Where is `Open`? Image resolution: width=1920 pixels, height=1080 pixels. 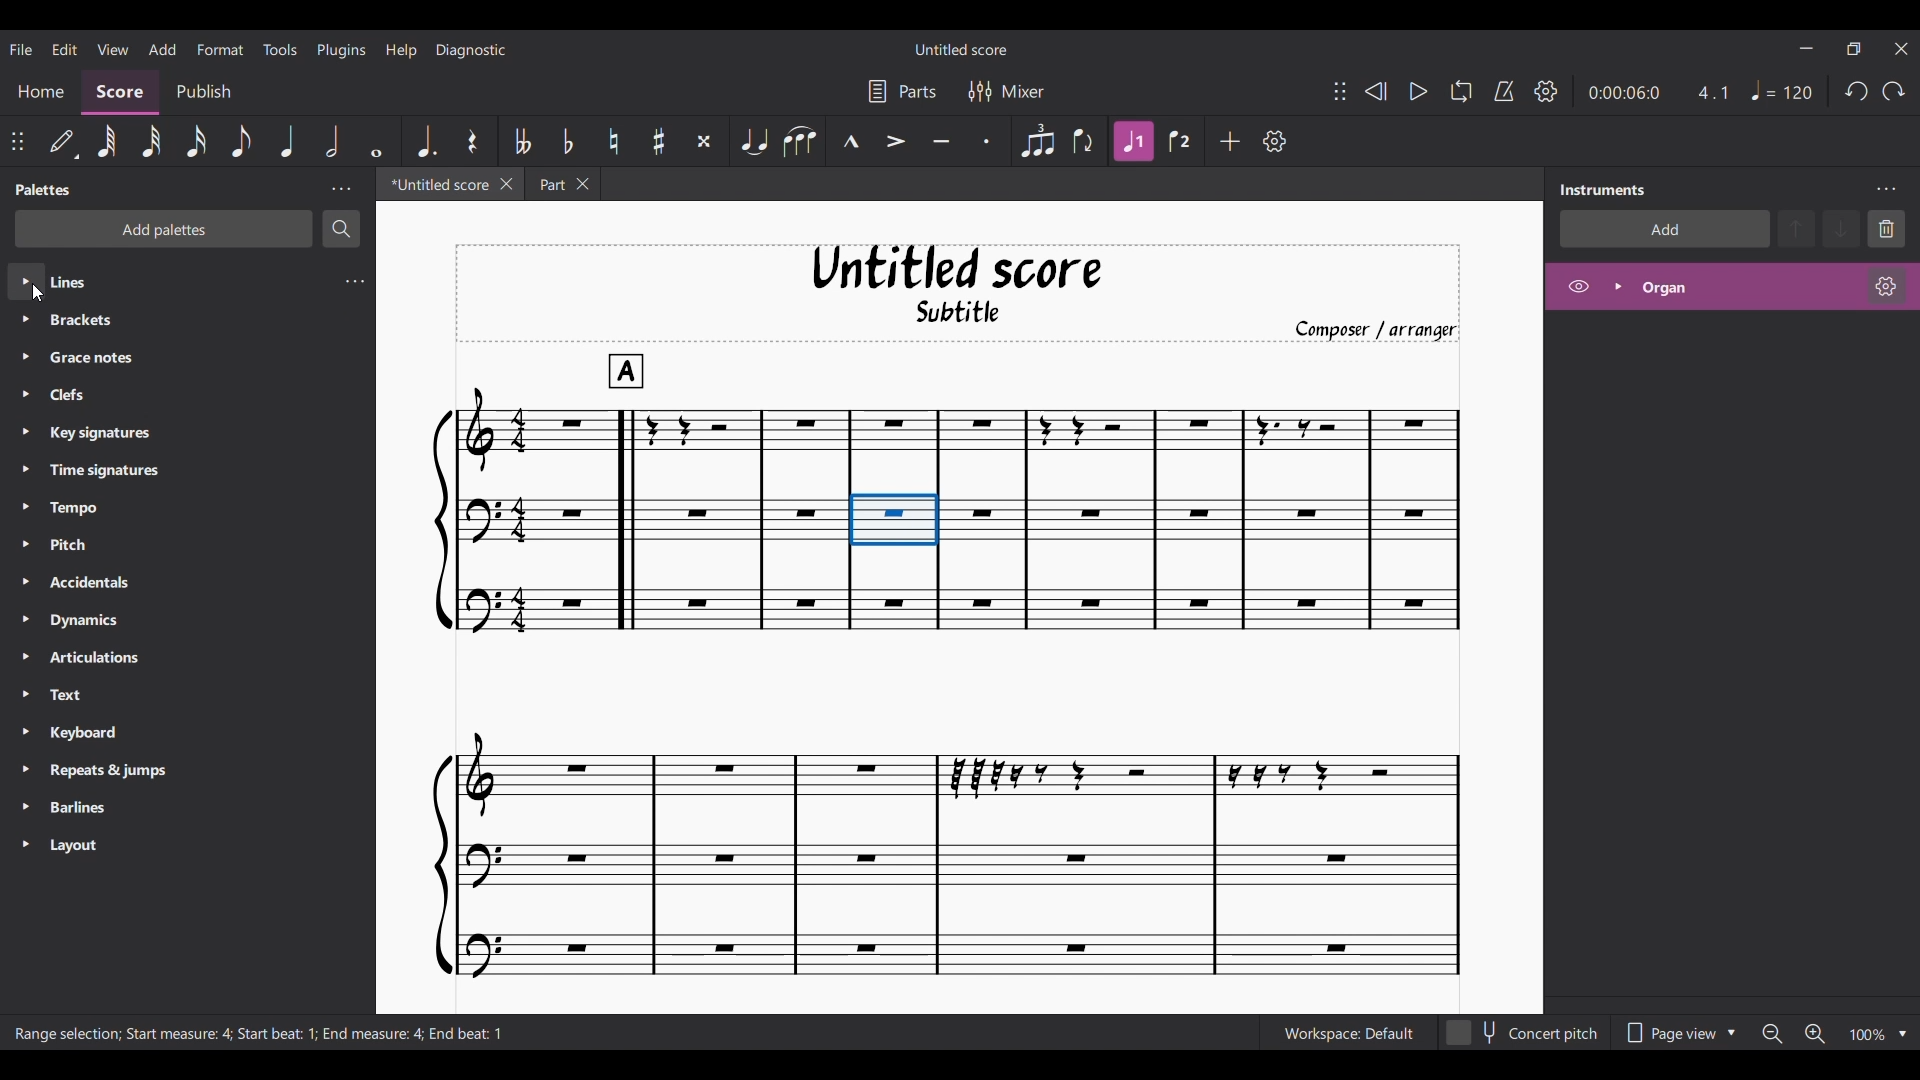
Open is located at coordinates (1730, 288).